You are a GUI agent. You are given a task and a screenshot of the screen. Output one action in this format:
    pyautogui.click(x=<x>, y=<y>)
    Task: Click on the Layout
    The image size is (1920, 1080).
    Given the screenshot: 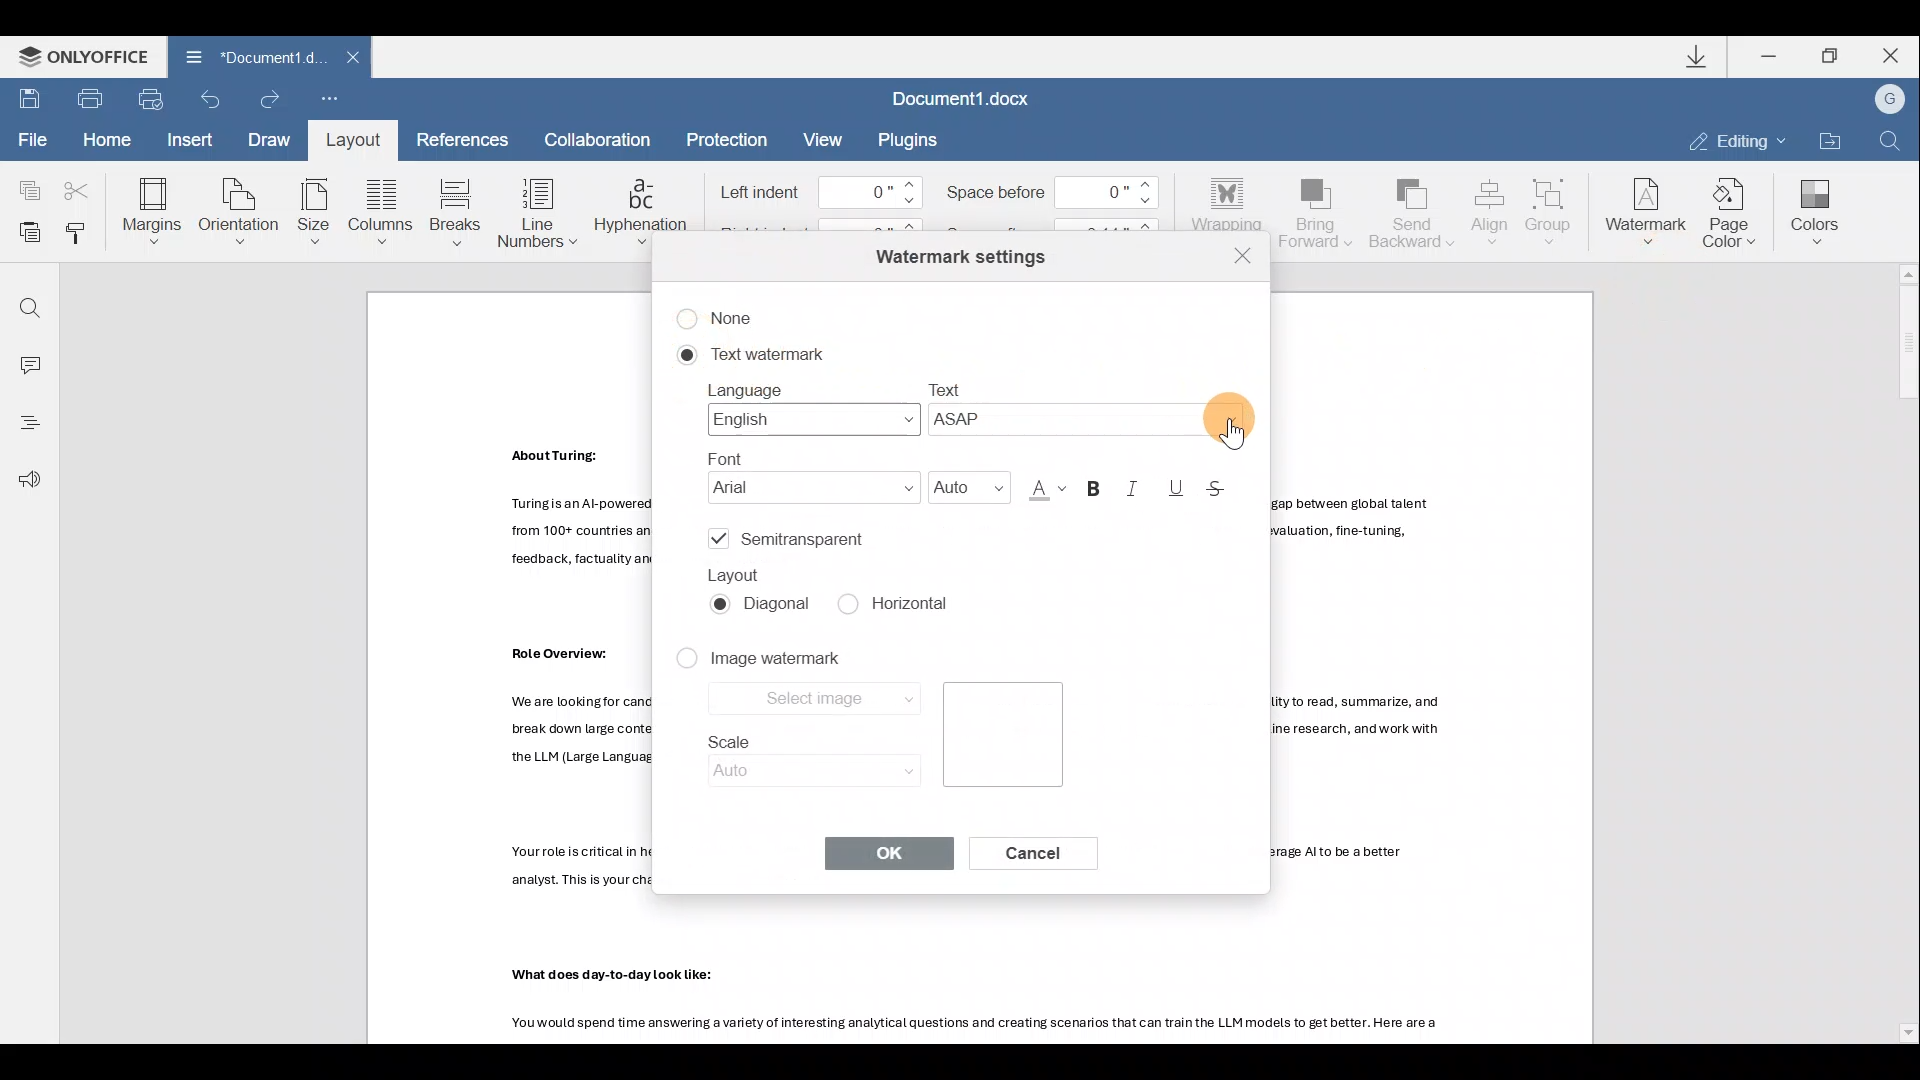 What is the action you would take?
    pyautogui.click(x=740, y=574)
    